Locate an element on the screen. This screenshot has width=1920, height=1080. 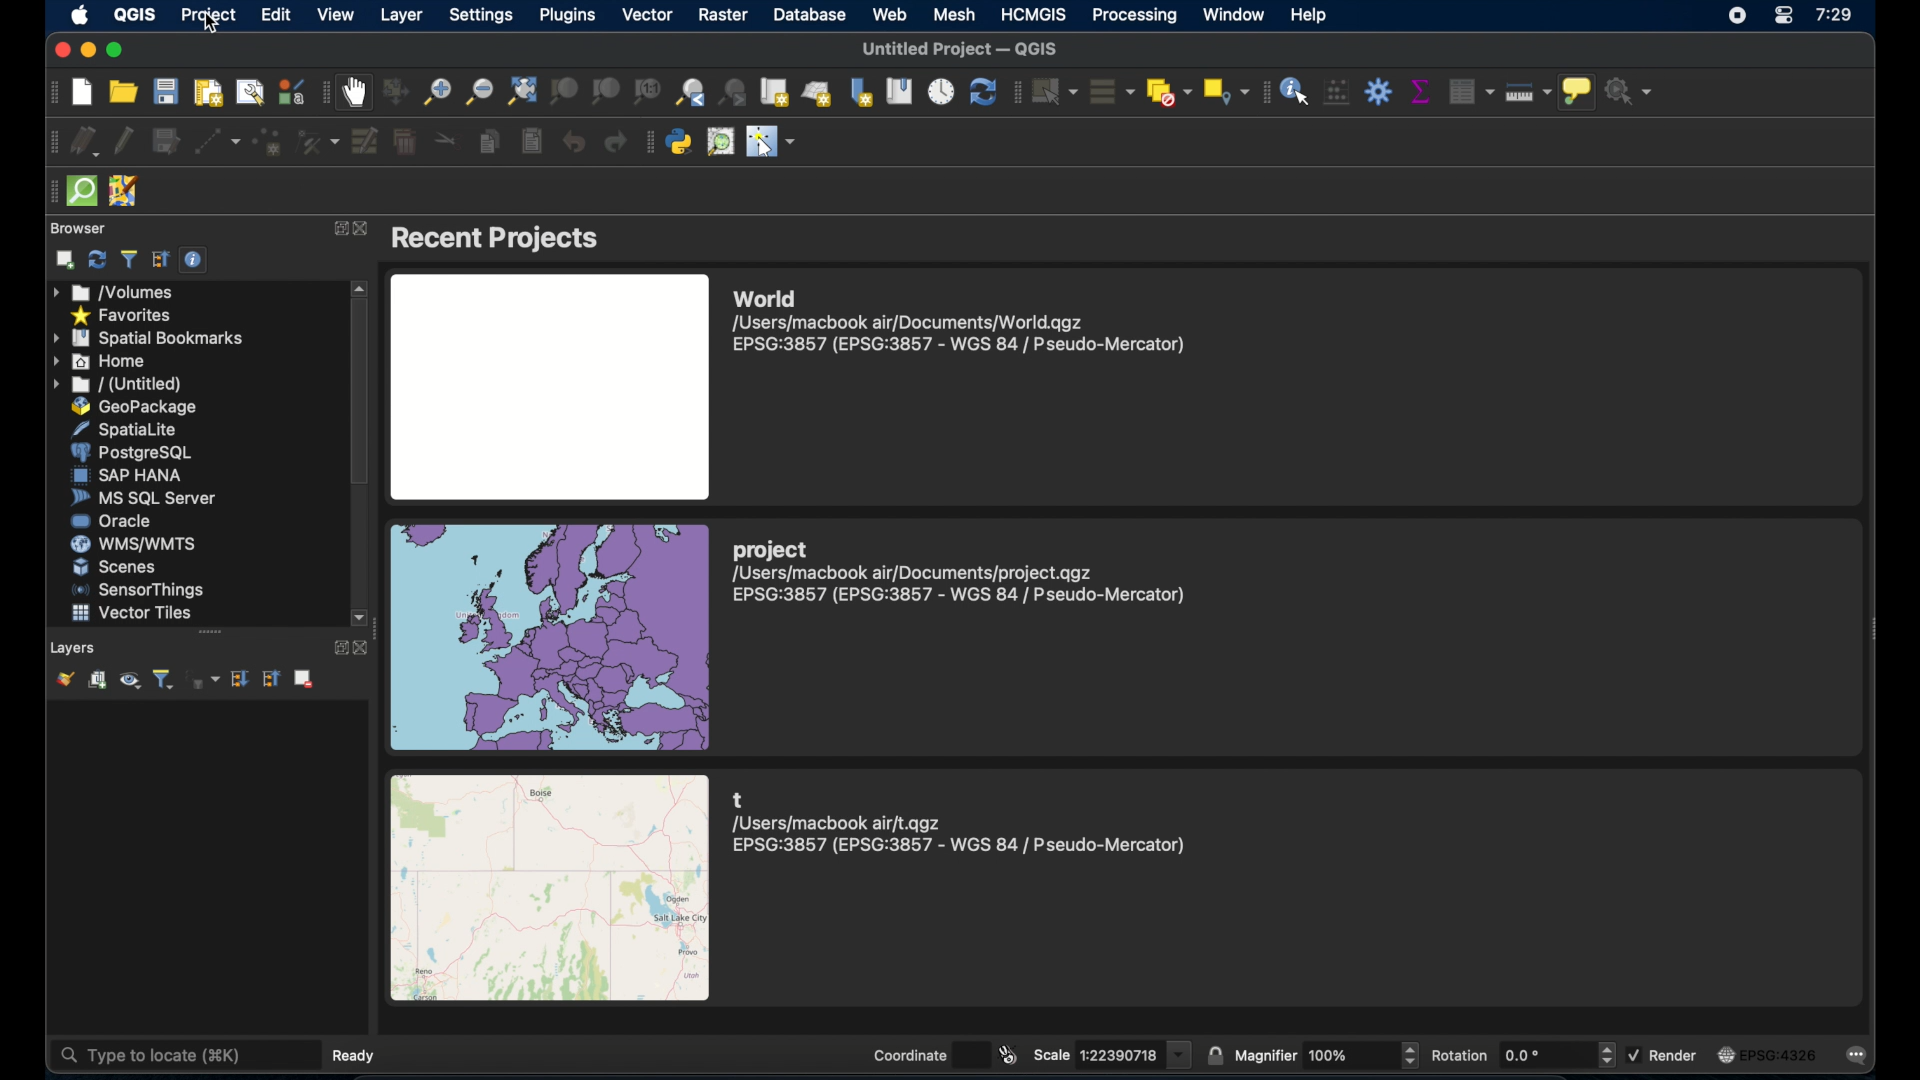
EPSG:3857 (EPSG:3857 - WGS 84 | Pseudo-Mercator) is located at coordinates (963, 846).